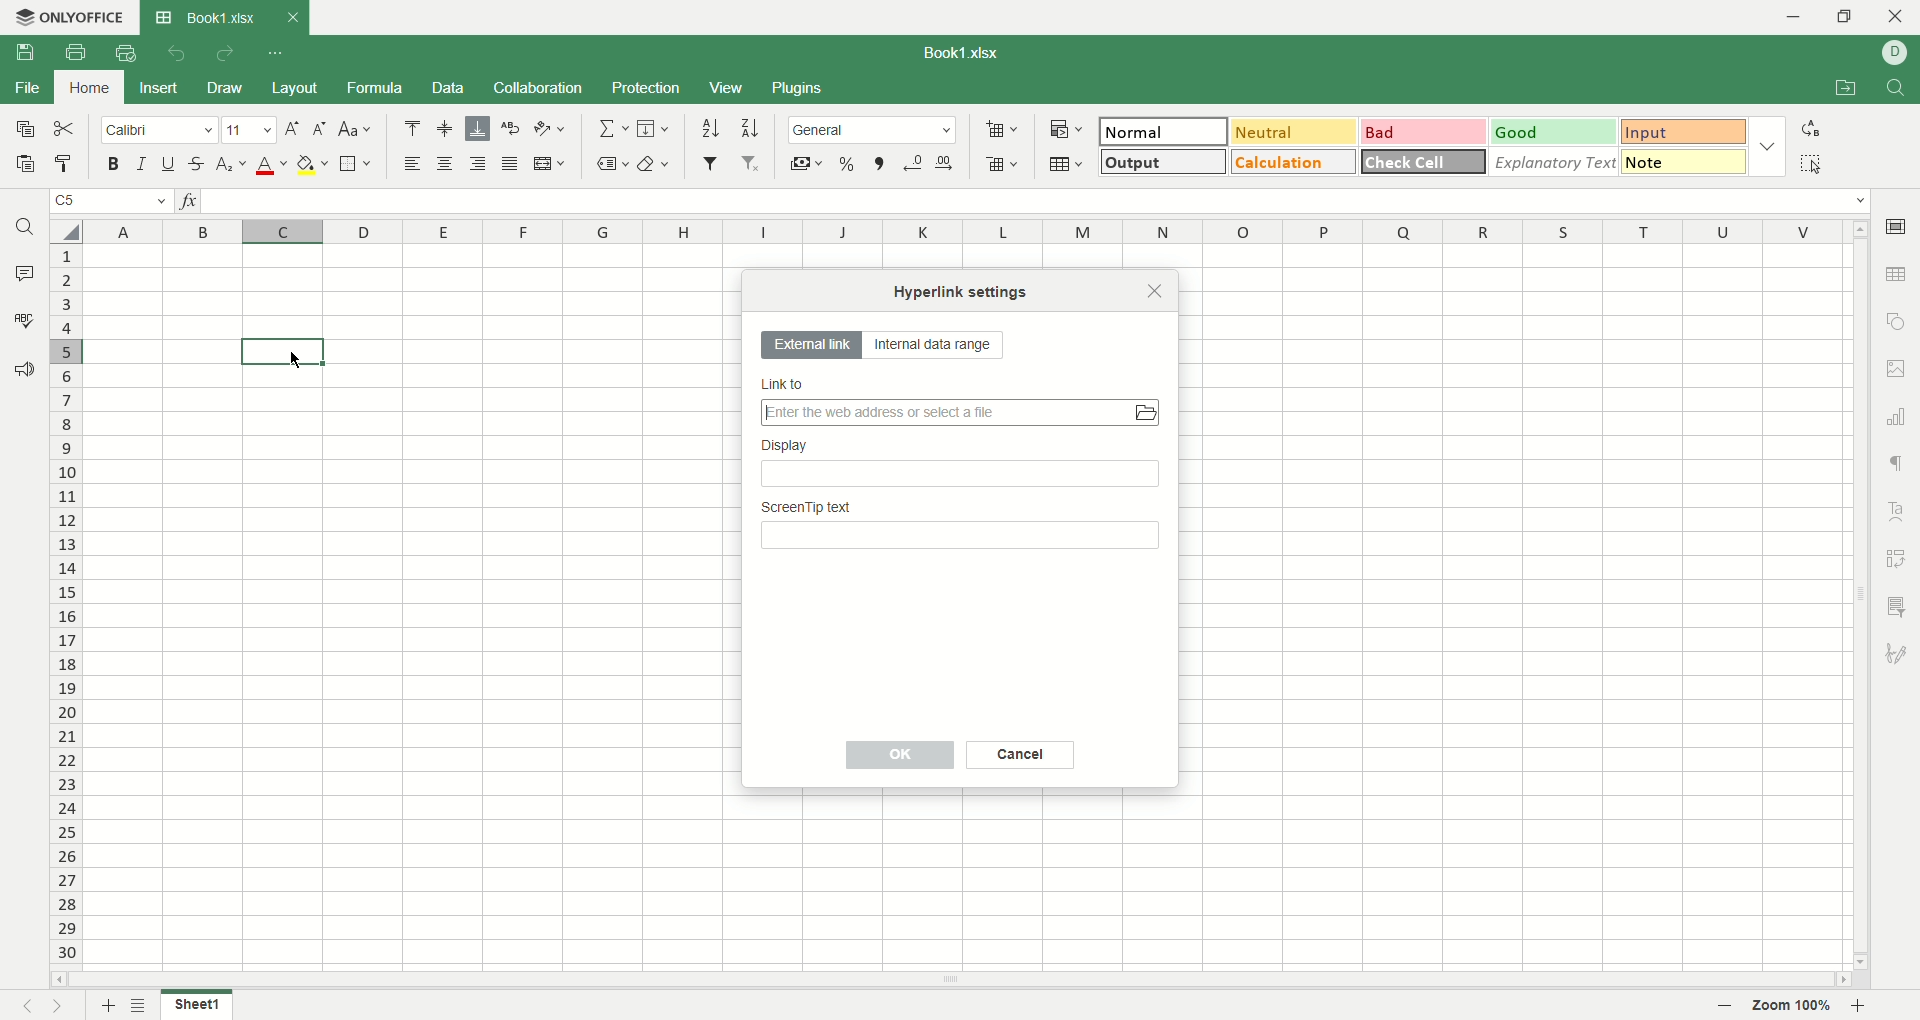 This screenshot has width=1920, height=1020. Describe the element at coordinates (202, 1009) in the screenshot. I see `sheet1` at that location.